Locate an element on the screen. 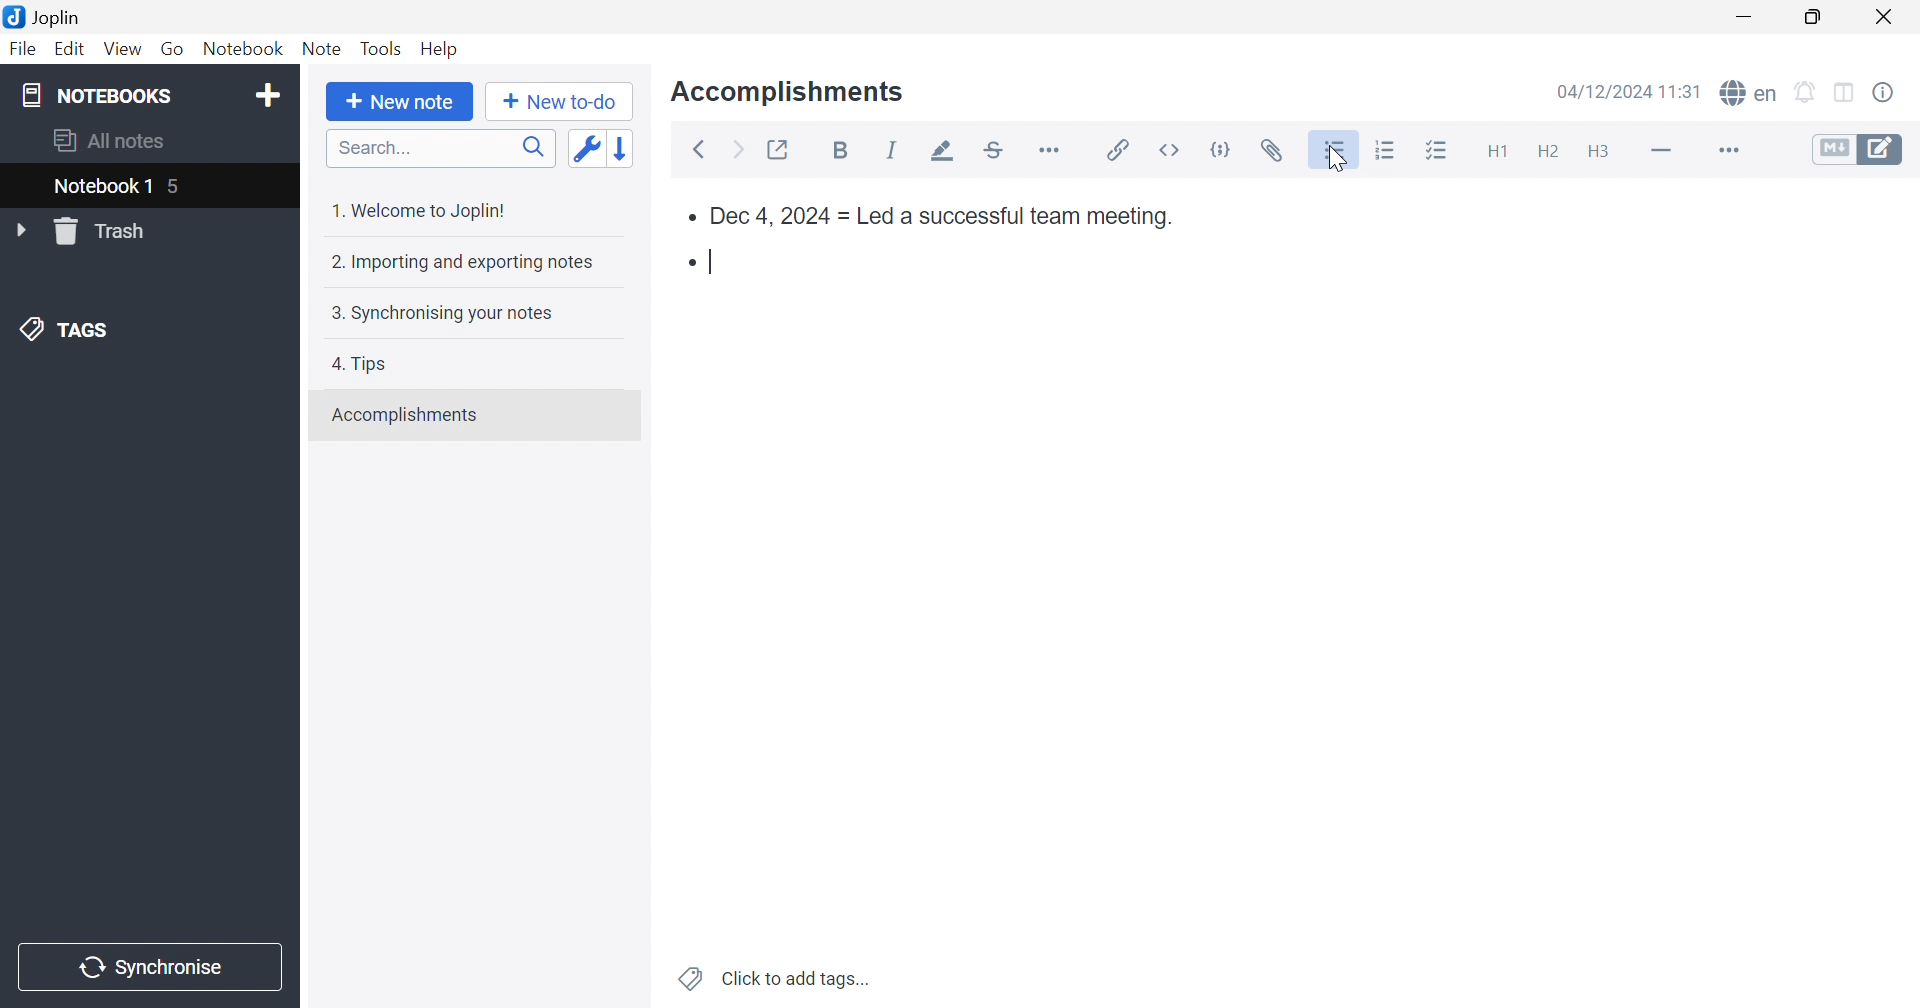 The width and height of the screenshot is (1920, 1008). Search is located at coordinates (441, 148).